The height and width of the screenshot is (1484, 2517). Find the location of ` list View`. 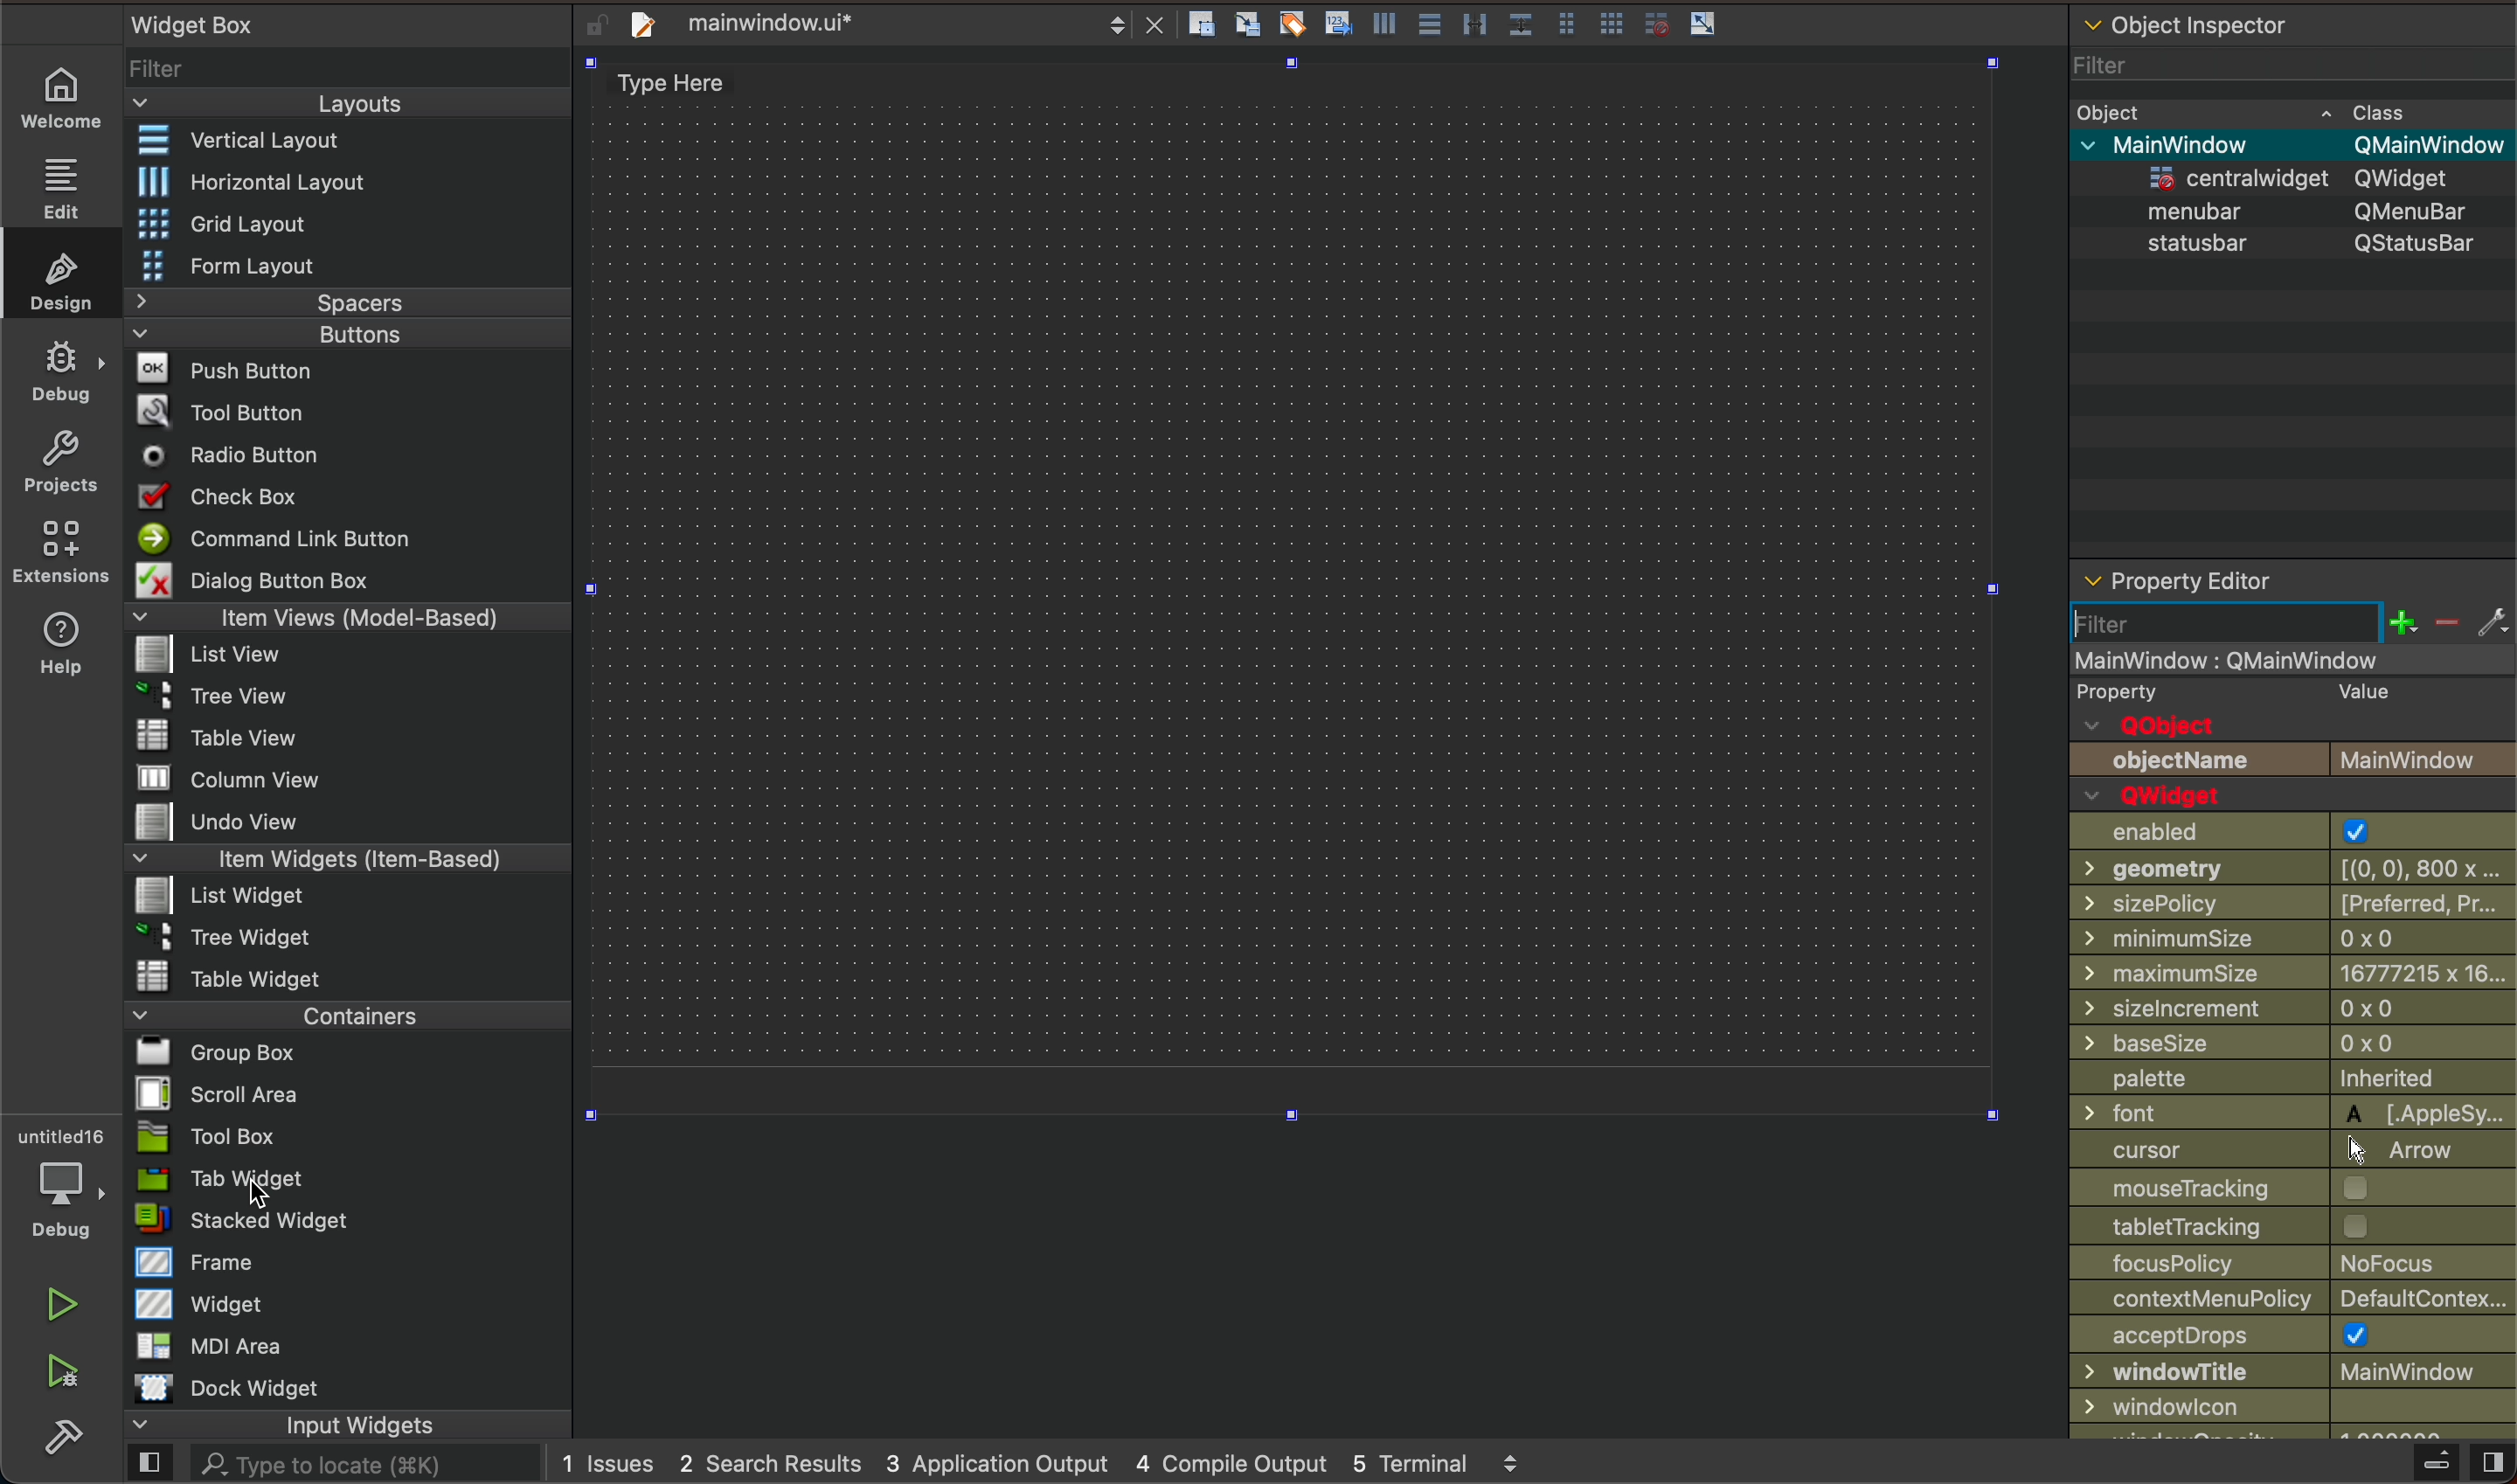

 list View is located at coordinates (210, 655).